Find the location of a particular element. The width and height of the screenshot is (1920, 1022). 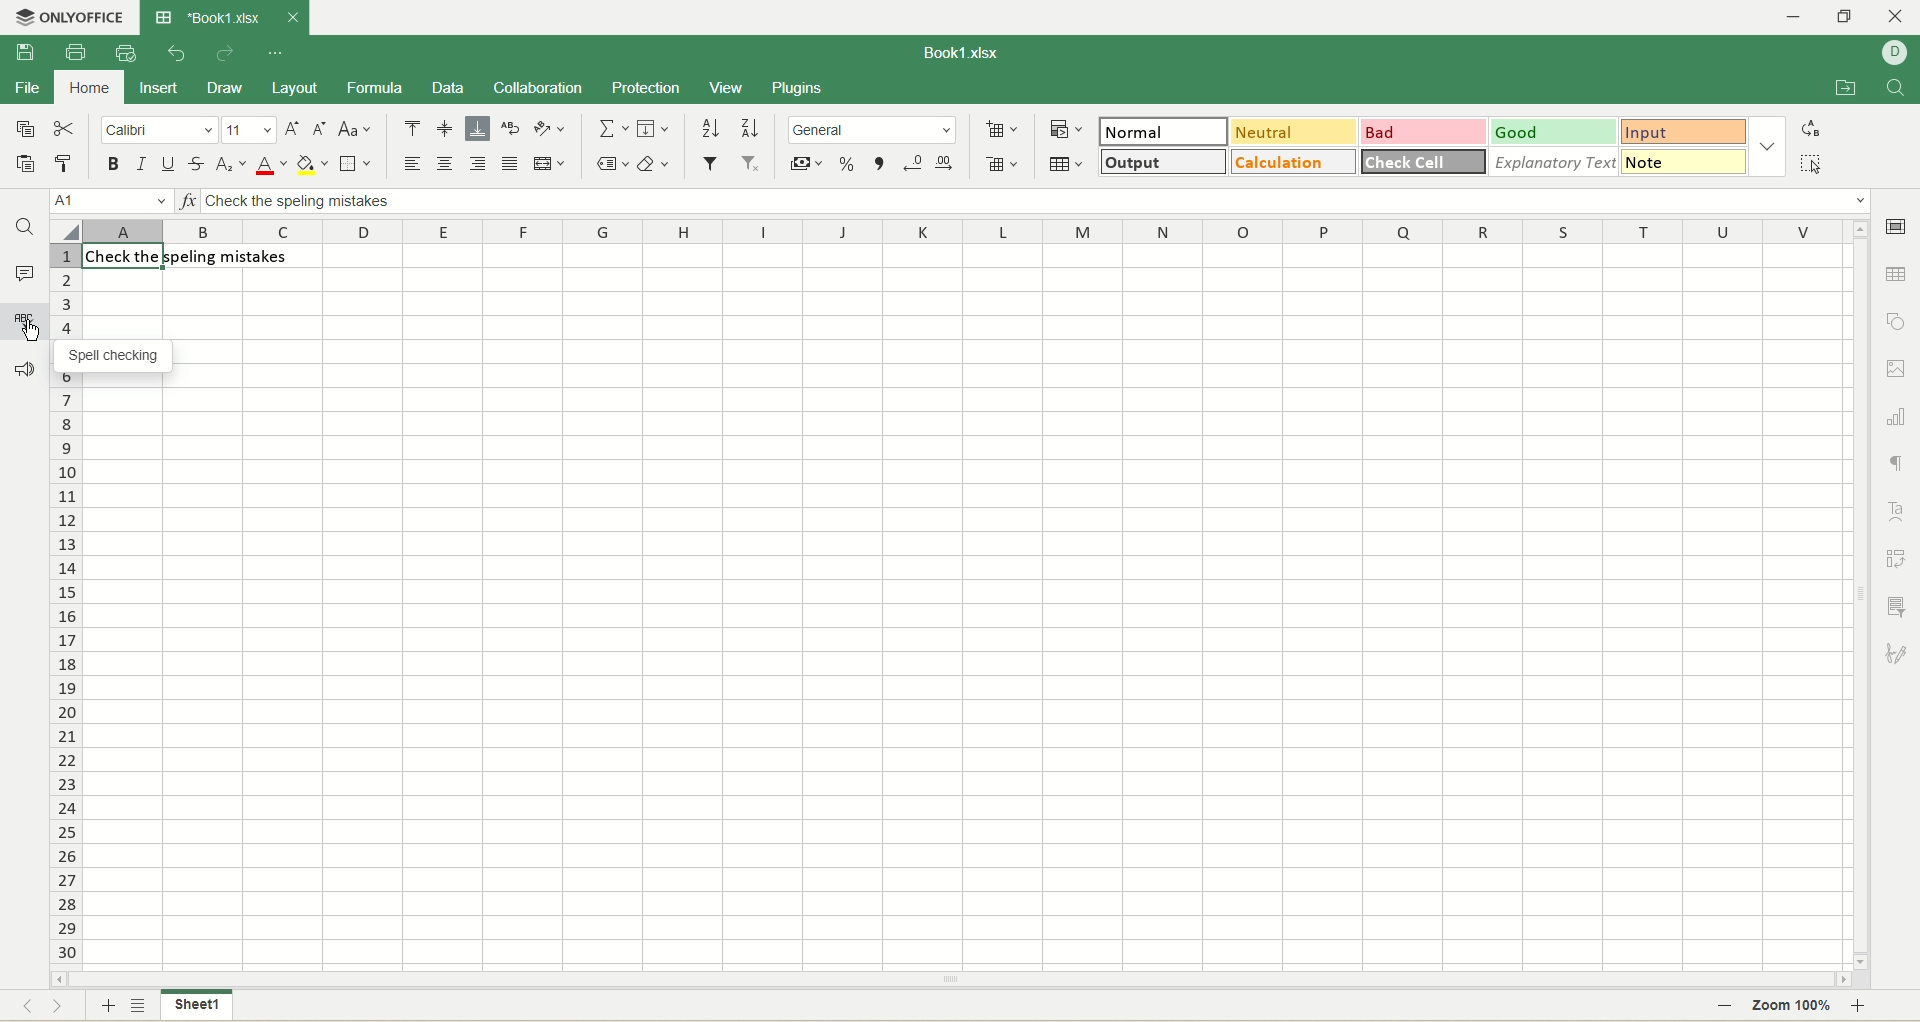

new sheet is located at coordinates (111, 1007).